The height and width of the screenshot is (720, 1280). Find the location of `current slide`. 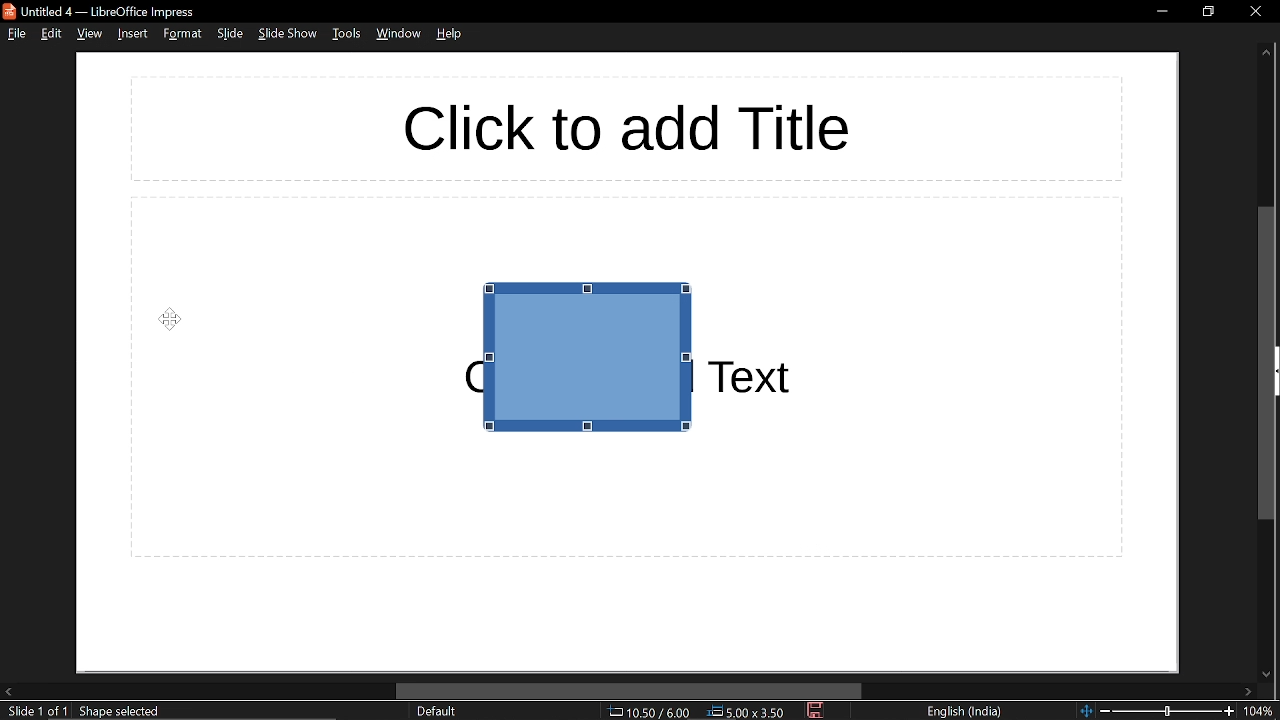

current slide is located at coordinates (36, 711).